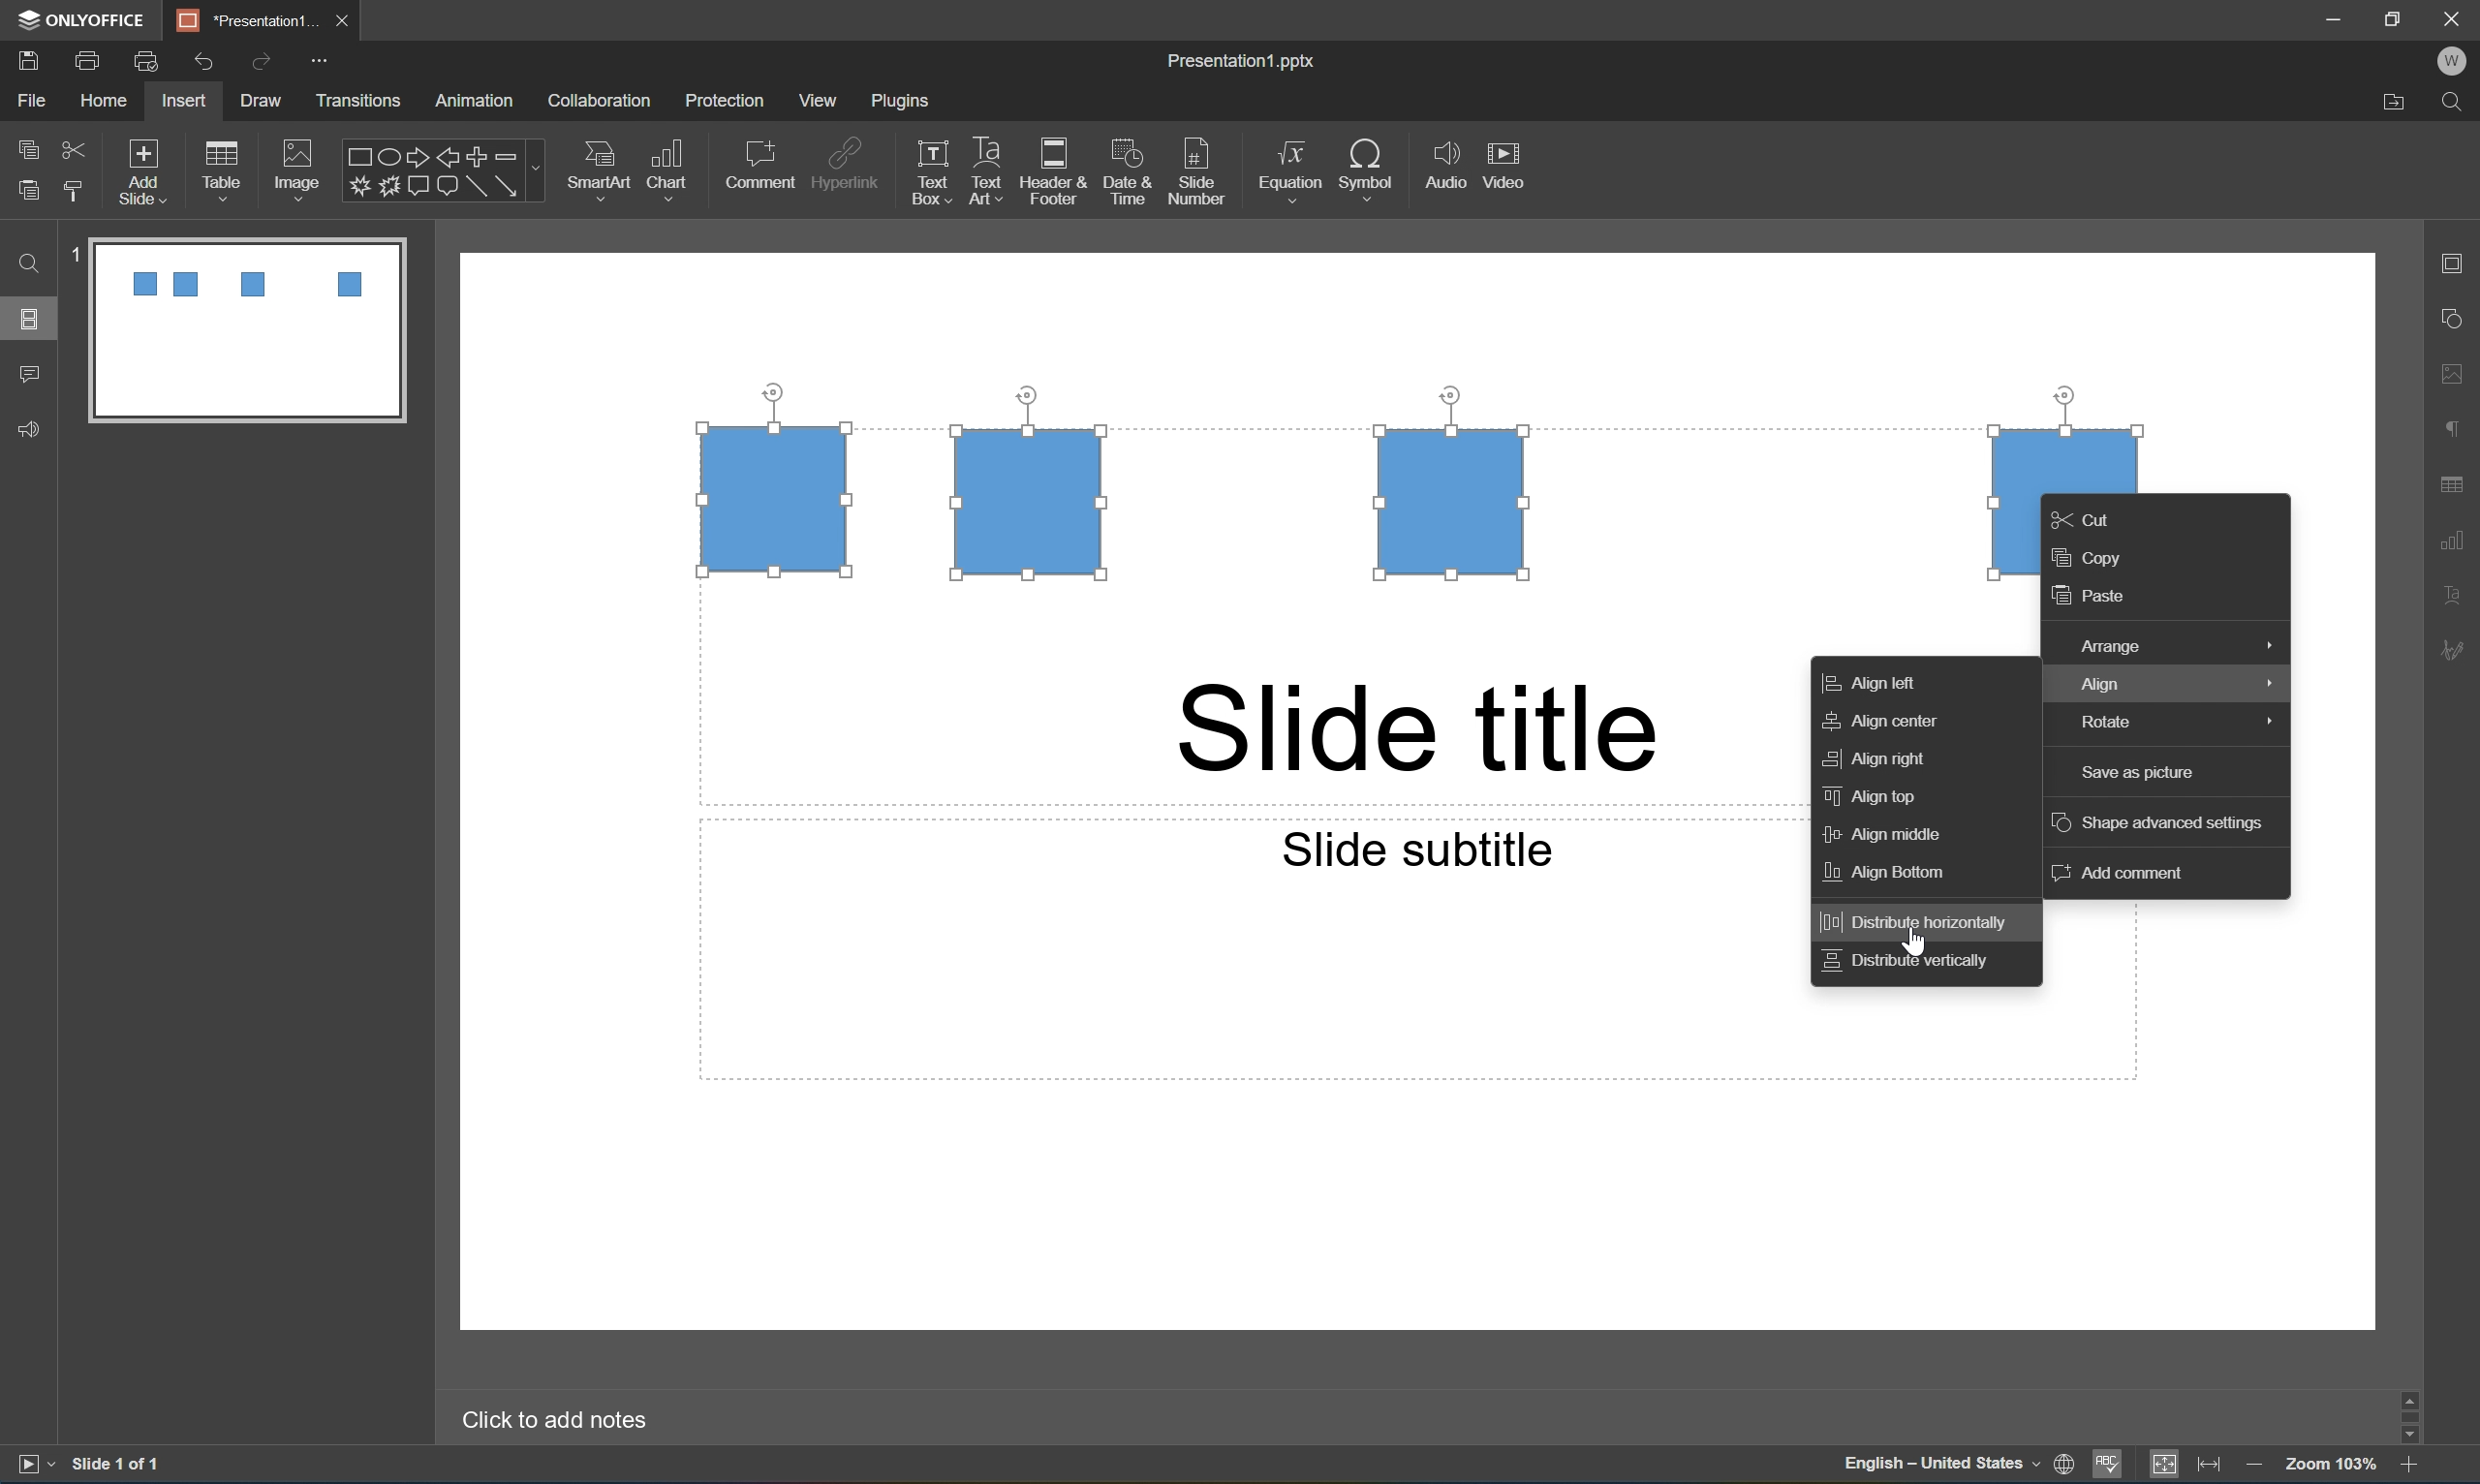 Image resolution: width=2480 pixels, height=1484 pixels. Describe the element at coordinates (2110, 1466) in the screenshot. I see `spell checking` at that location.